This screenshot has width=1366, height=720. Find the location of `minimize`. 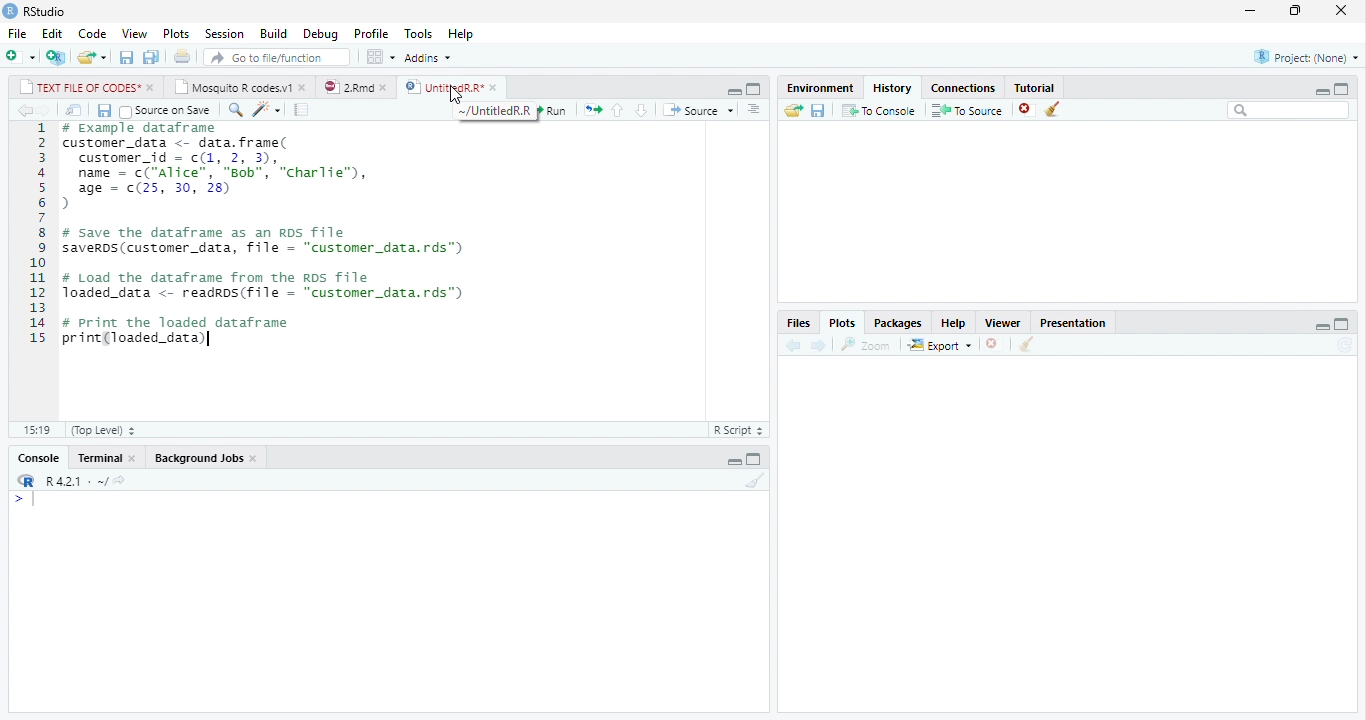

minimize is located at coordinates (734, 92).